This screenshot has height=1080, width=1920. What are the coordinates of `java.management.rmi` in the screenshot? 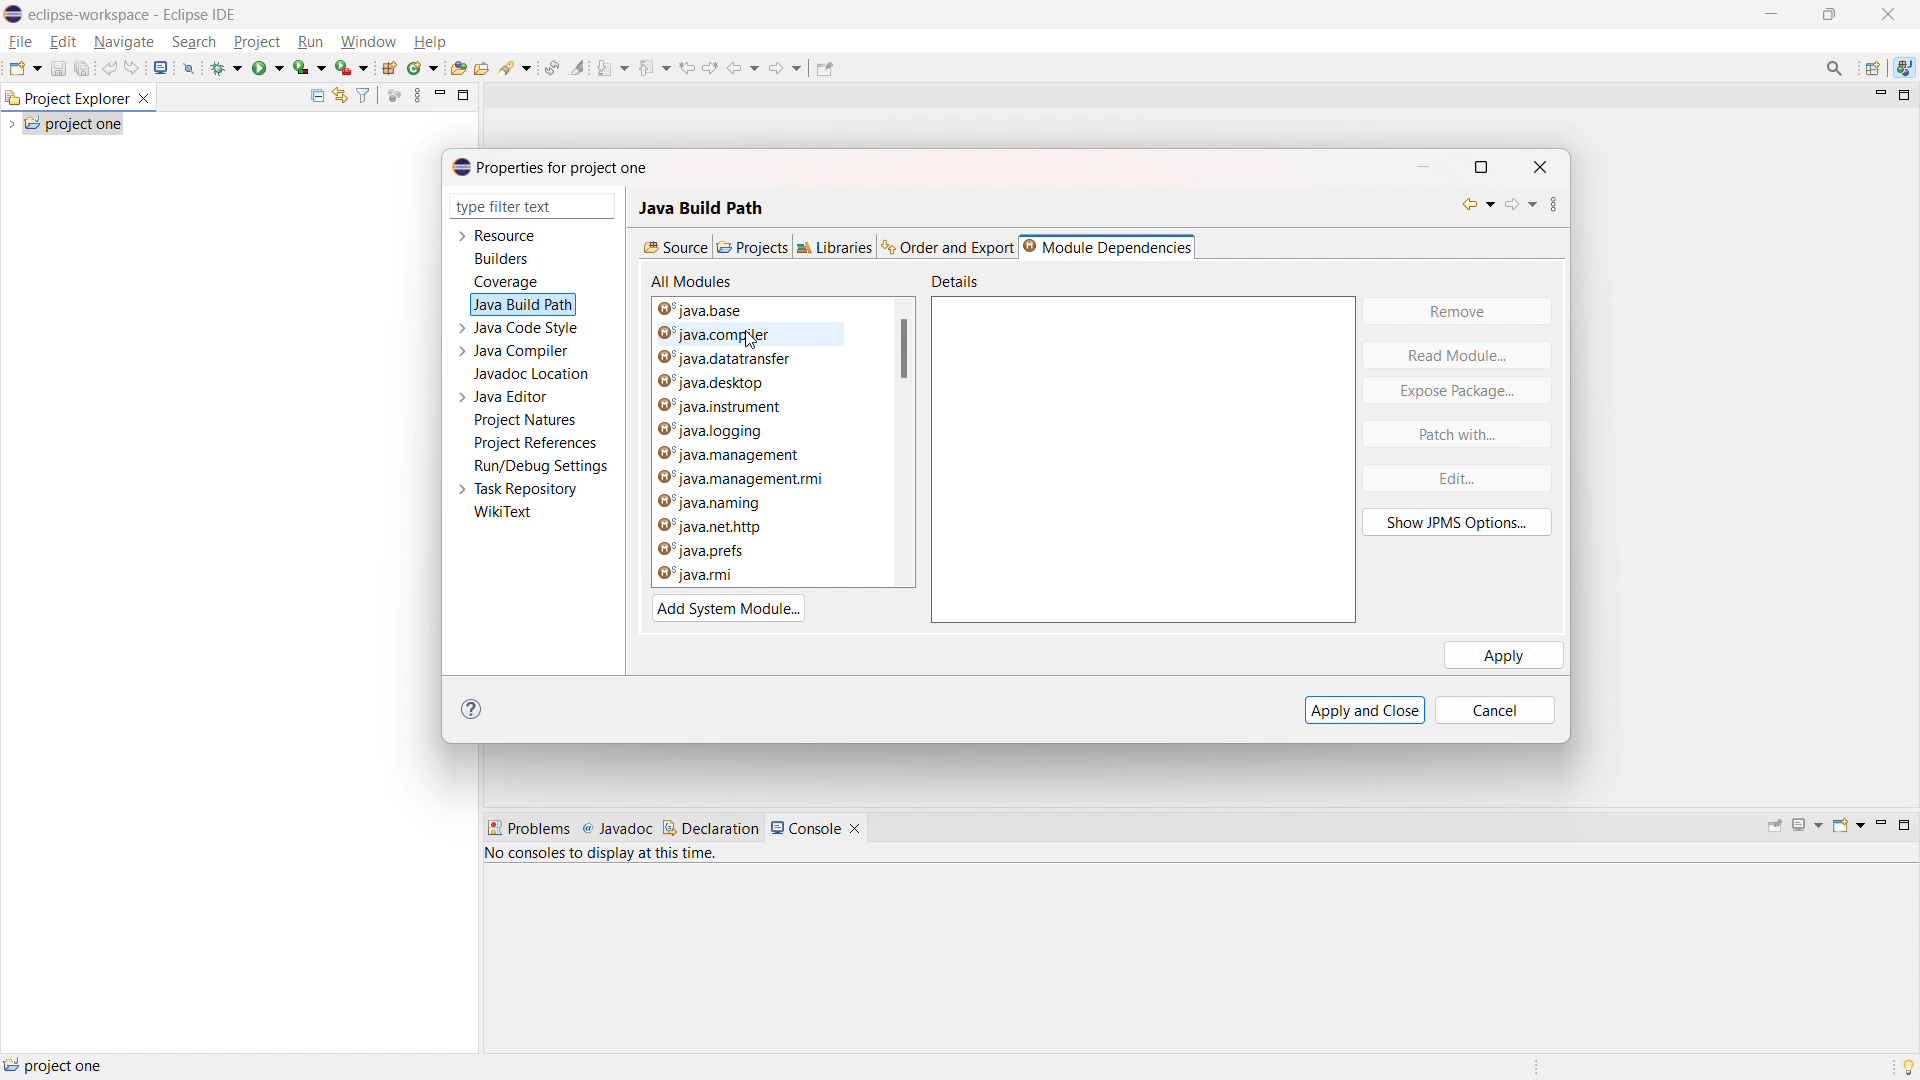 It's located at (749, 481).